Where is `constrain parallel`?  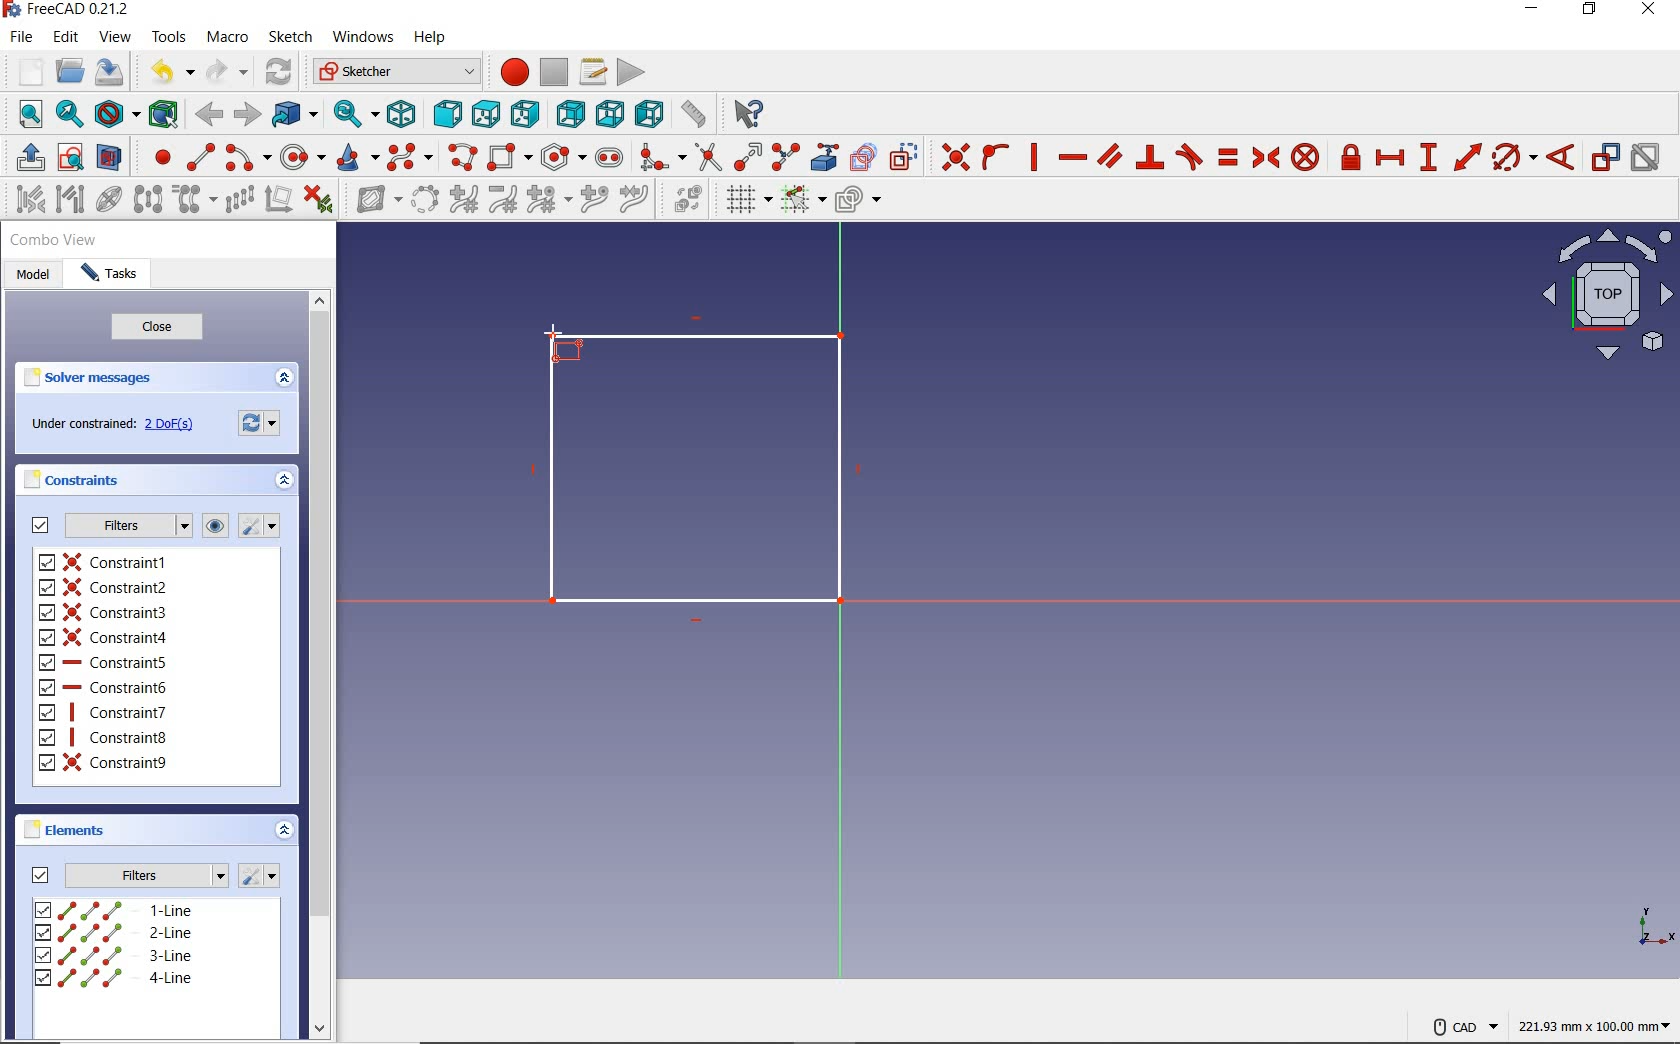
constrain parallel is located at coordinates (1109, 157).